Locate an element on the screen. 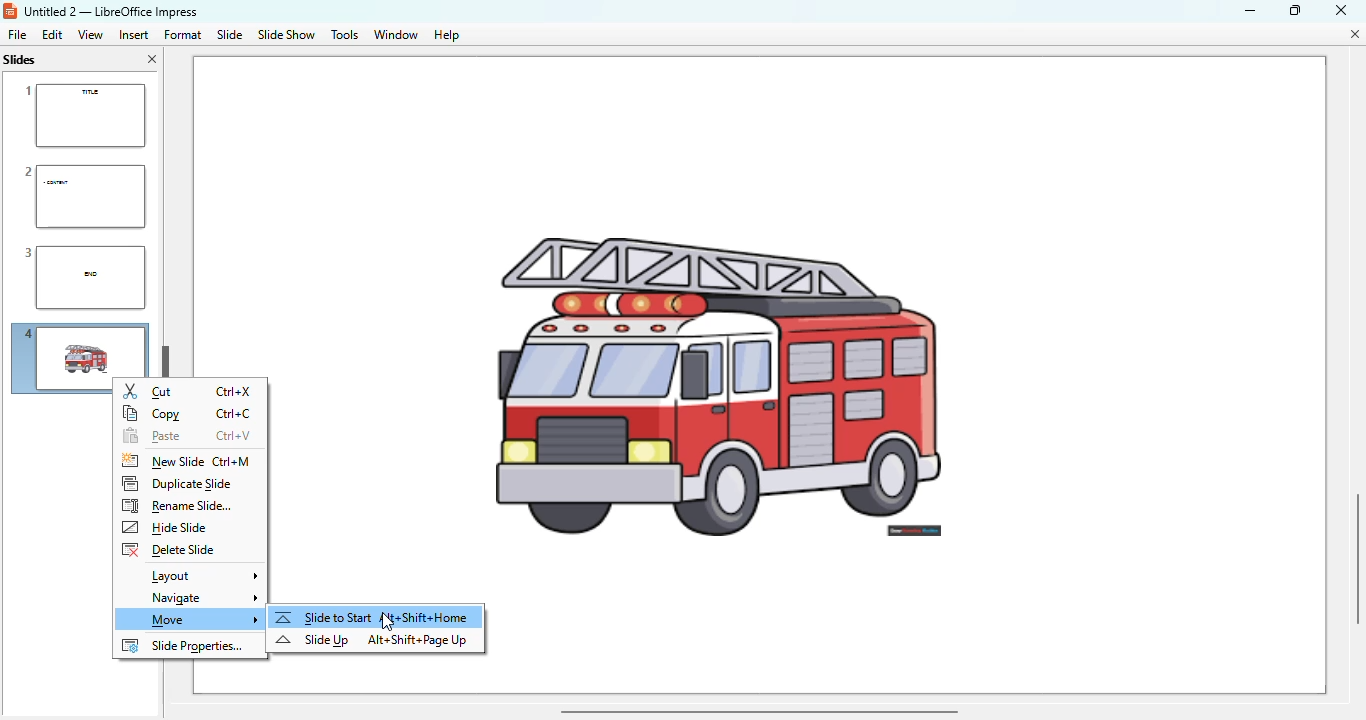 The image size is (1366, 720). close document is located at coordinates (1354, 34).